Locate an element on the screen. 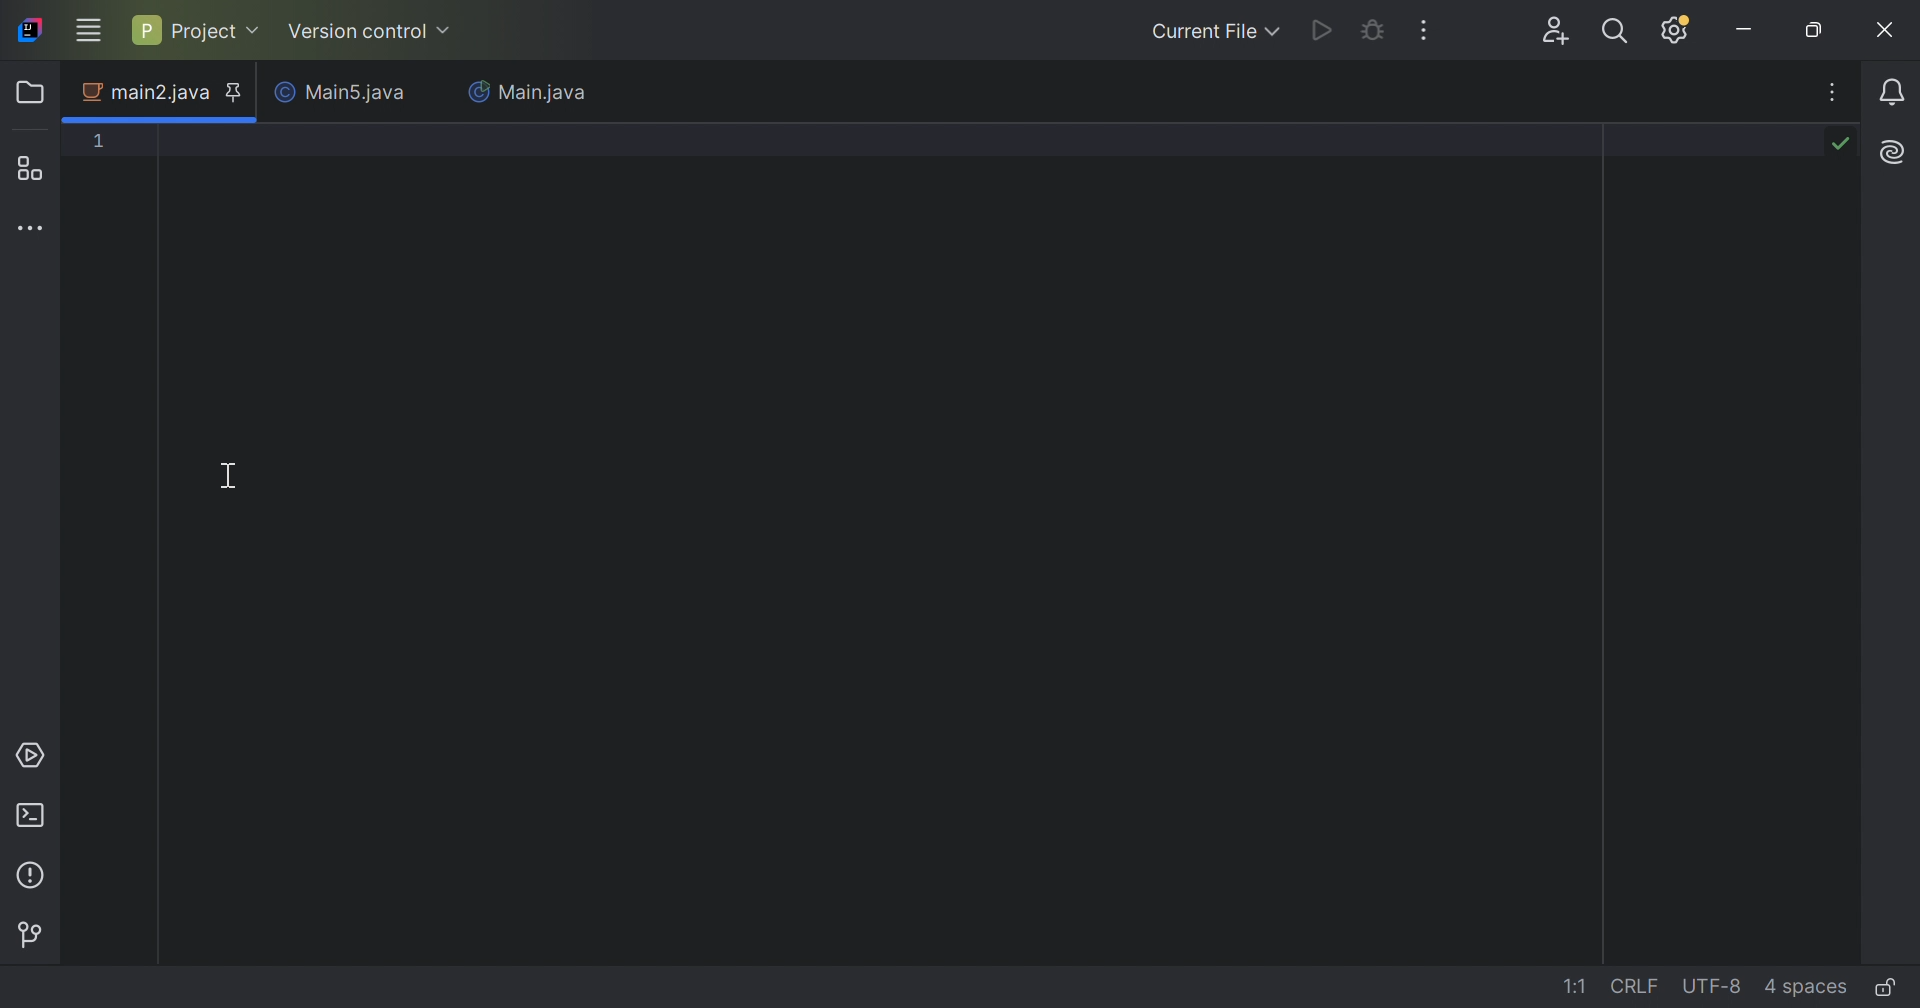 The image size is (1920, 1008). Make file read-only is located at coordinates (1889, 986).